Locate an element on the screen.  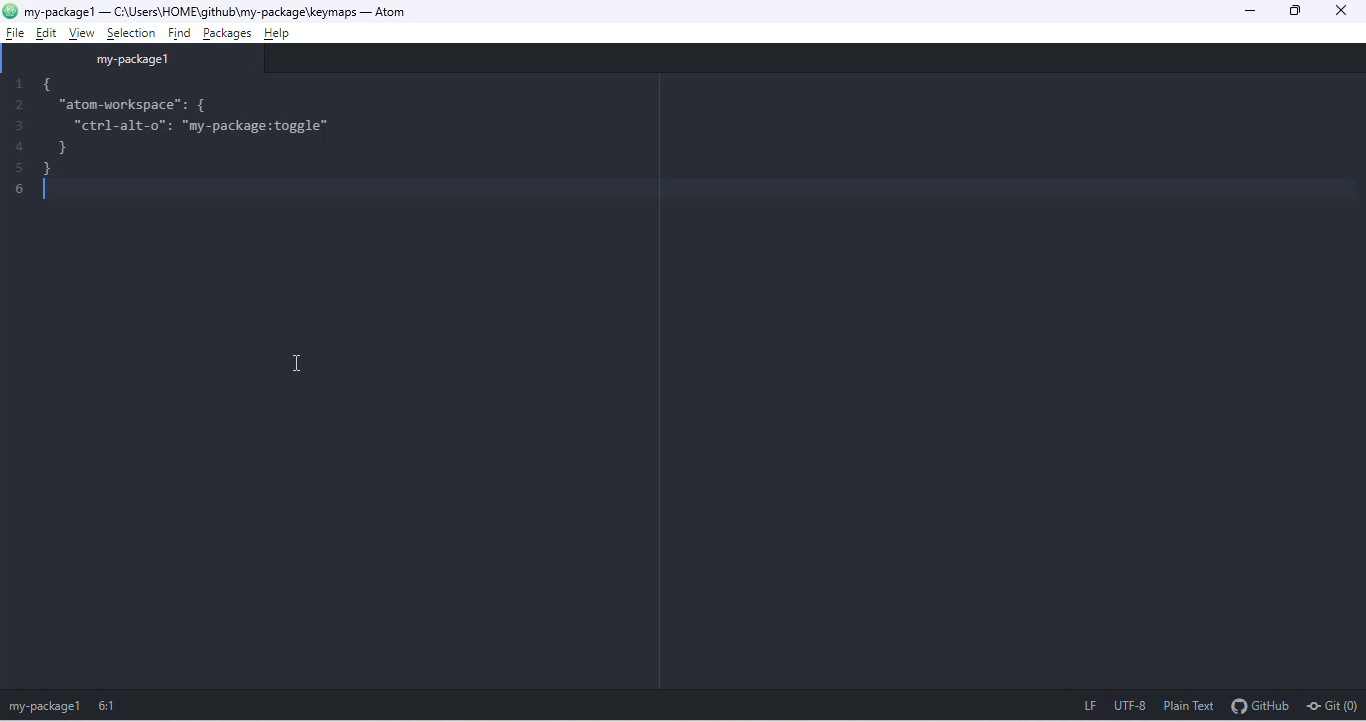
git hub is located at coordinates (1261, 708).